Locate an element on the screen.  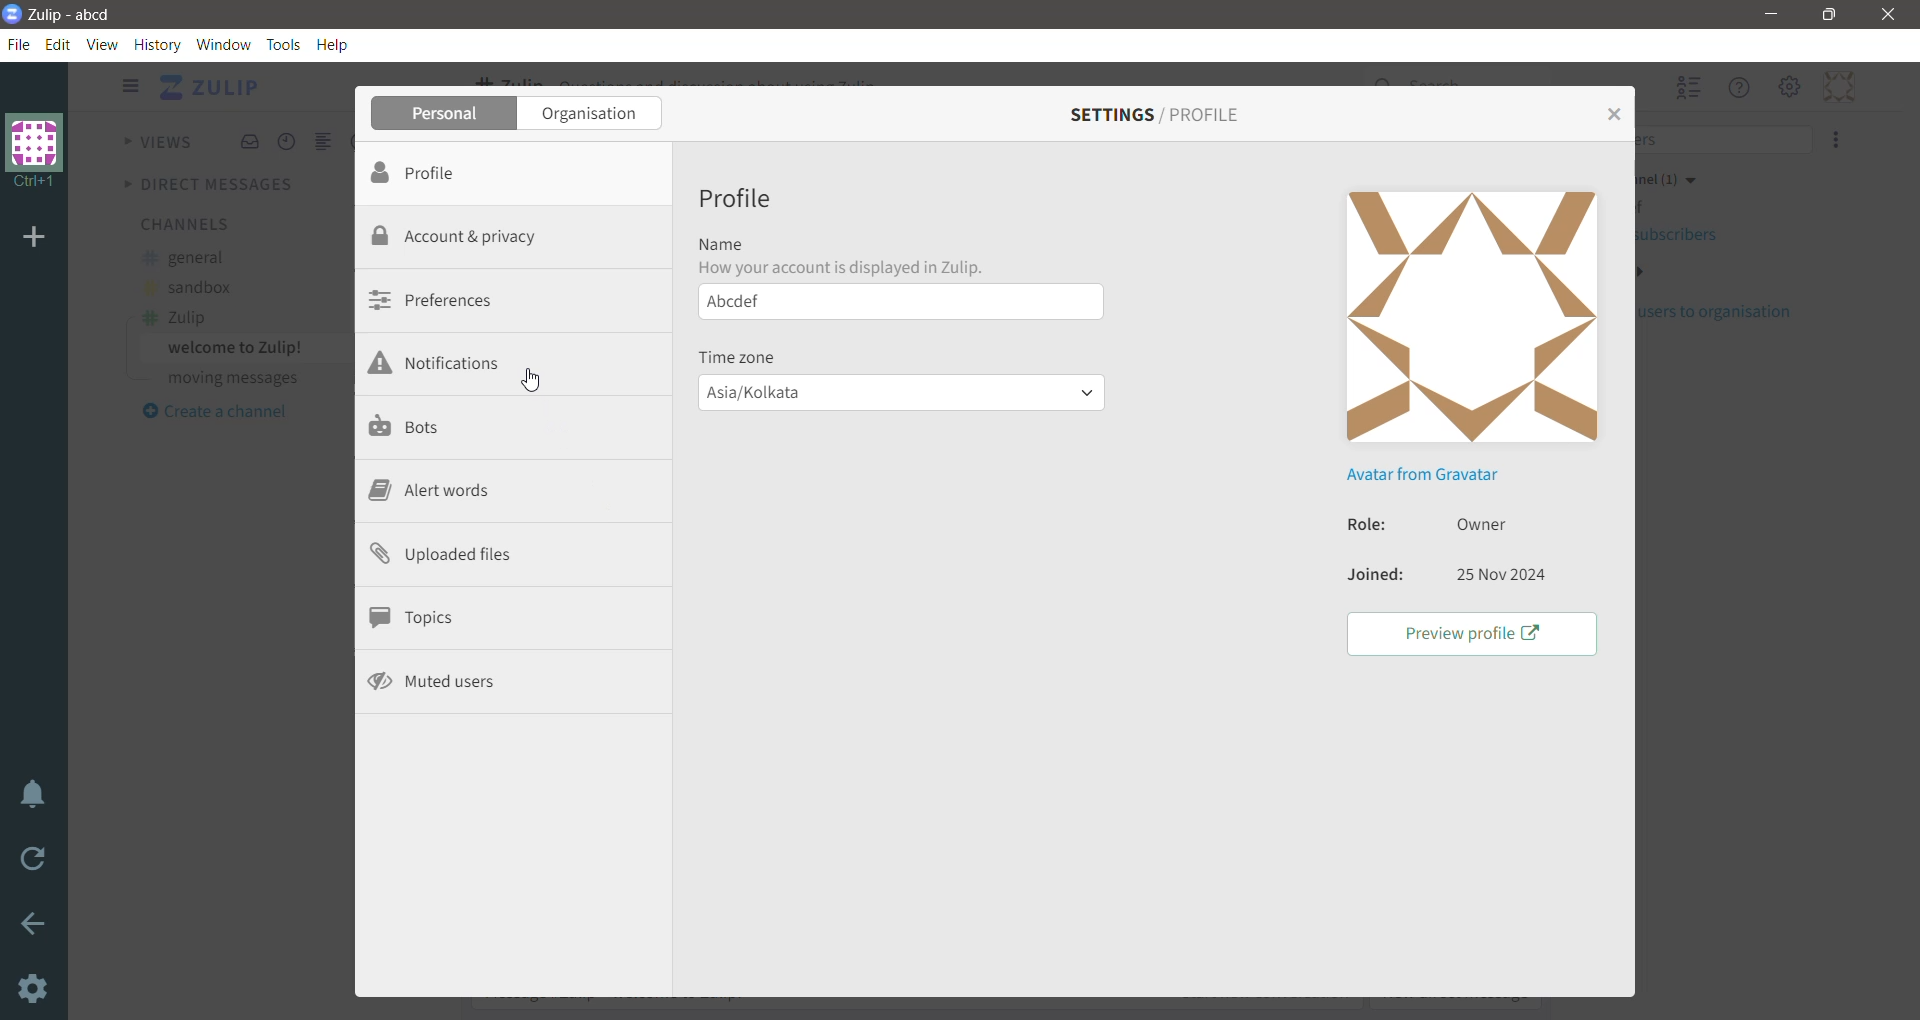
Joined is located at coordinates (1373, 578).